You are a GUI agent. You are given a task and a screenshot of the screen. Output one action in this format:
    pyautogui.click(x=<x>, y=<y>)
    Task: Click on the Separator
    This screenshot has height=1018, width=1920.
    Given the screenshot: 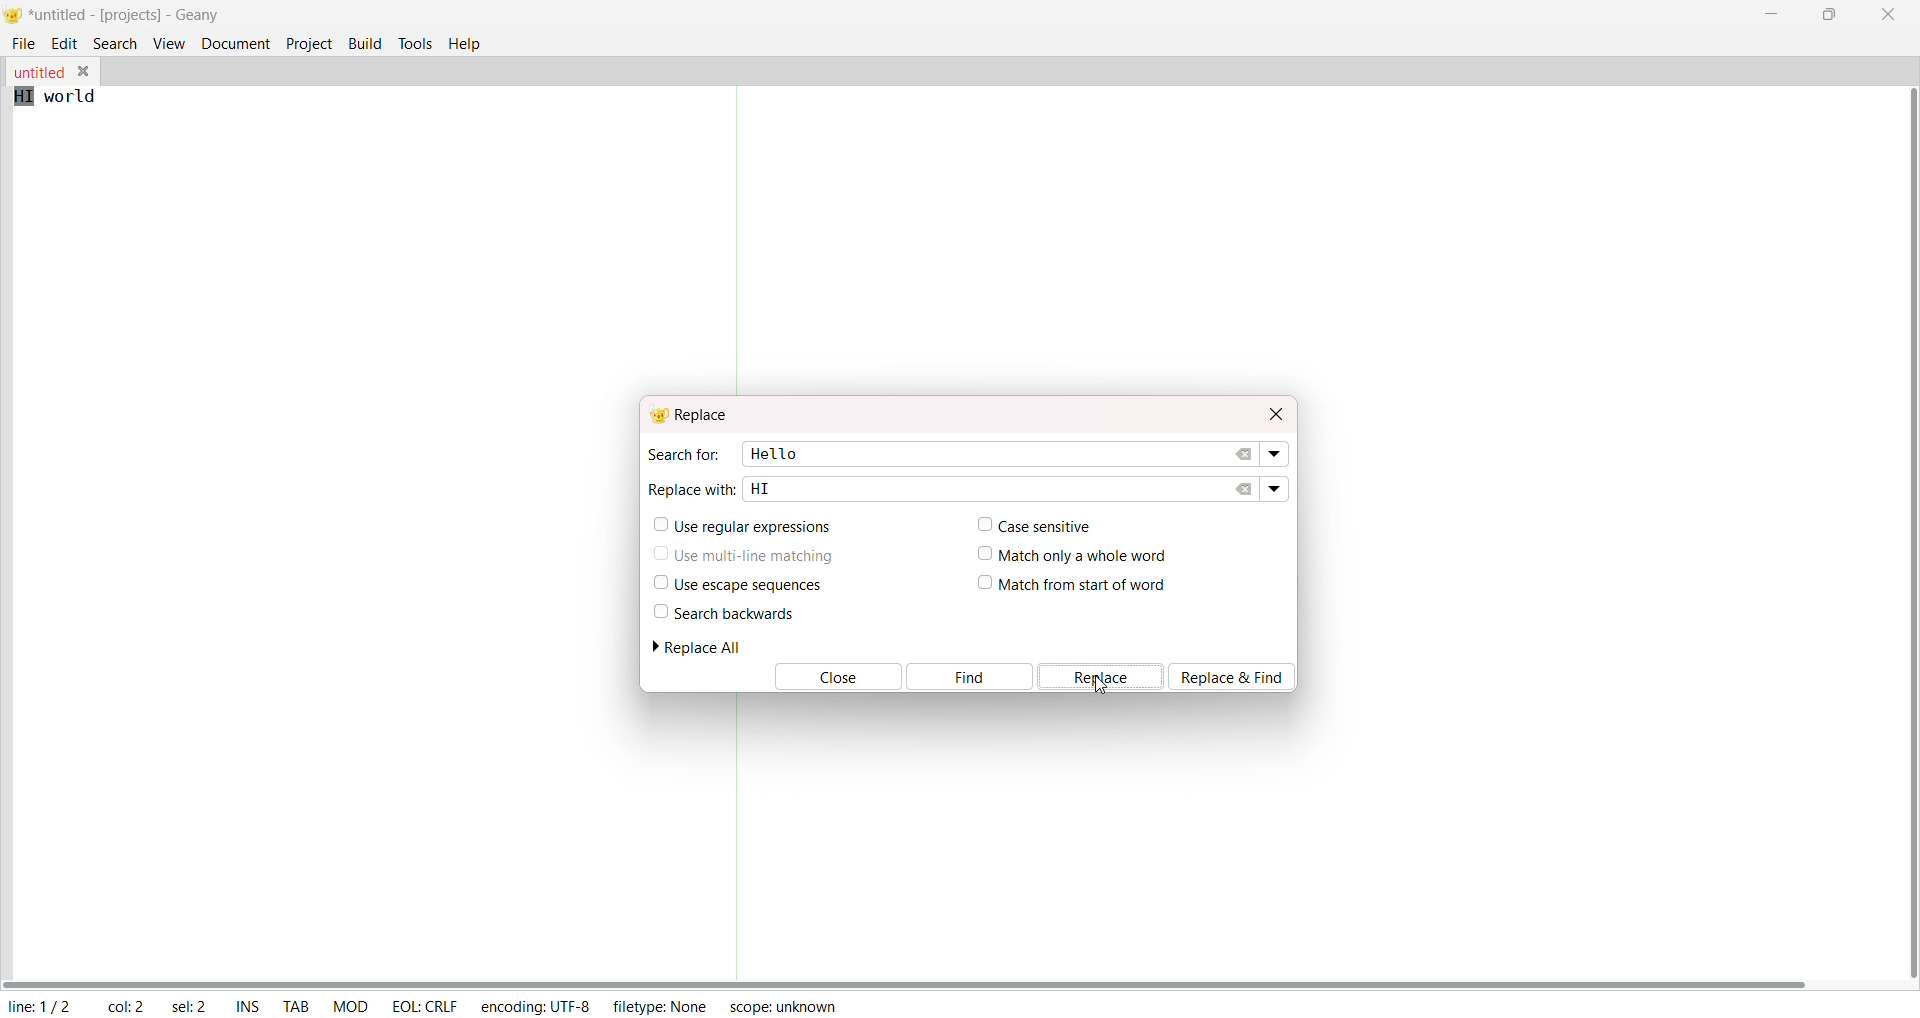 What is the action you would take?
    pyautogui.click(x=740, y=241)
    